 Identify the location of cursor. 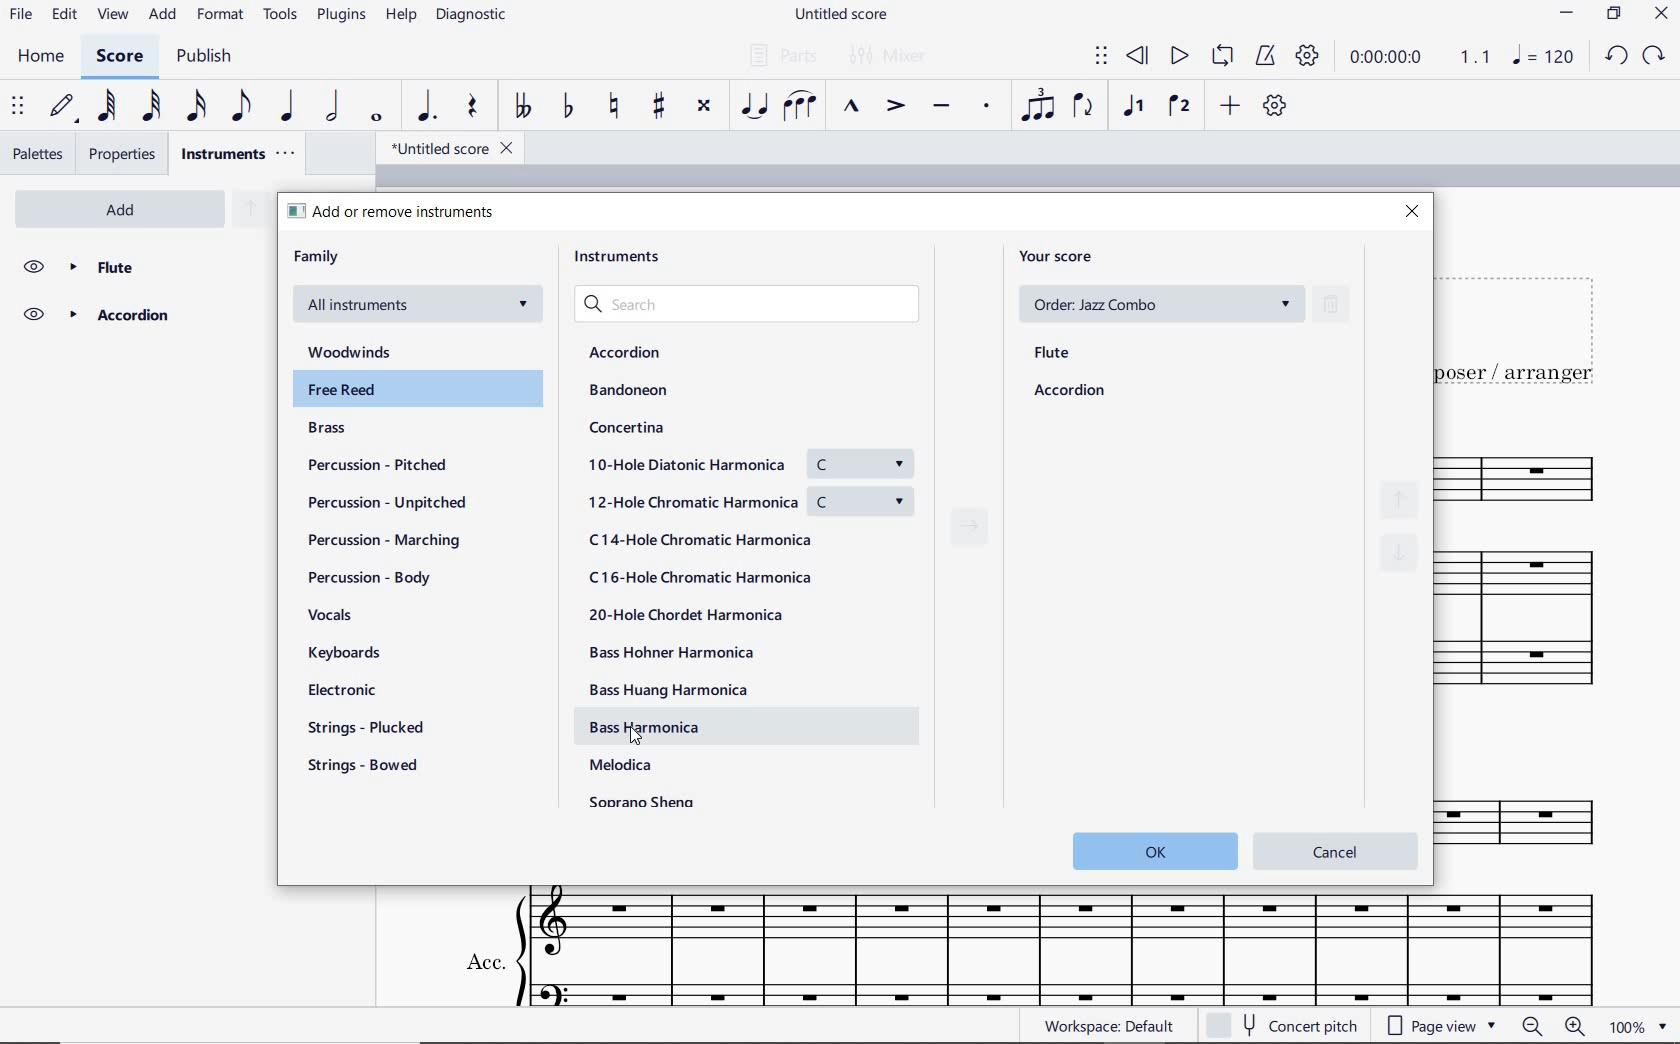
(637, 743).